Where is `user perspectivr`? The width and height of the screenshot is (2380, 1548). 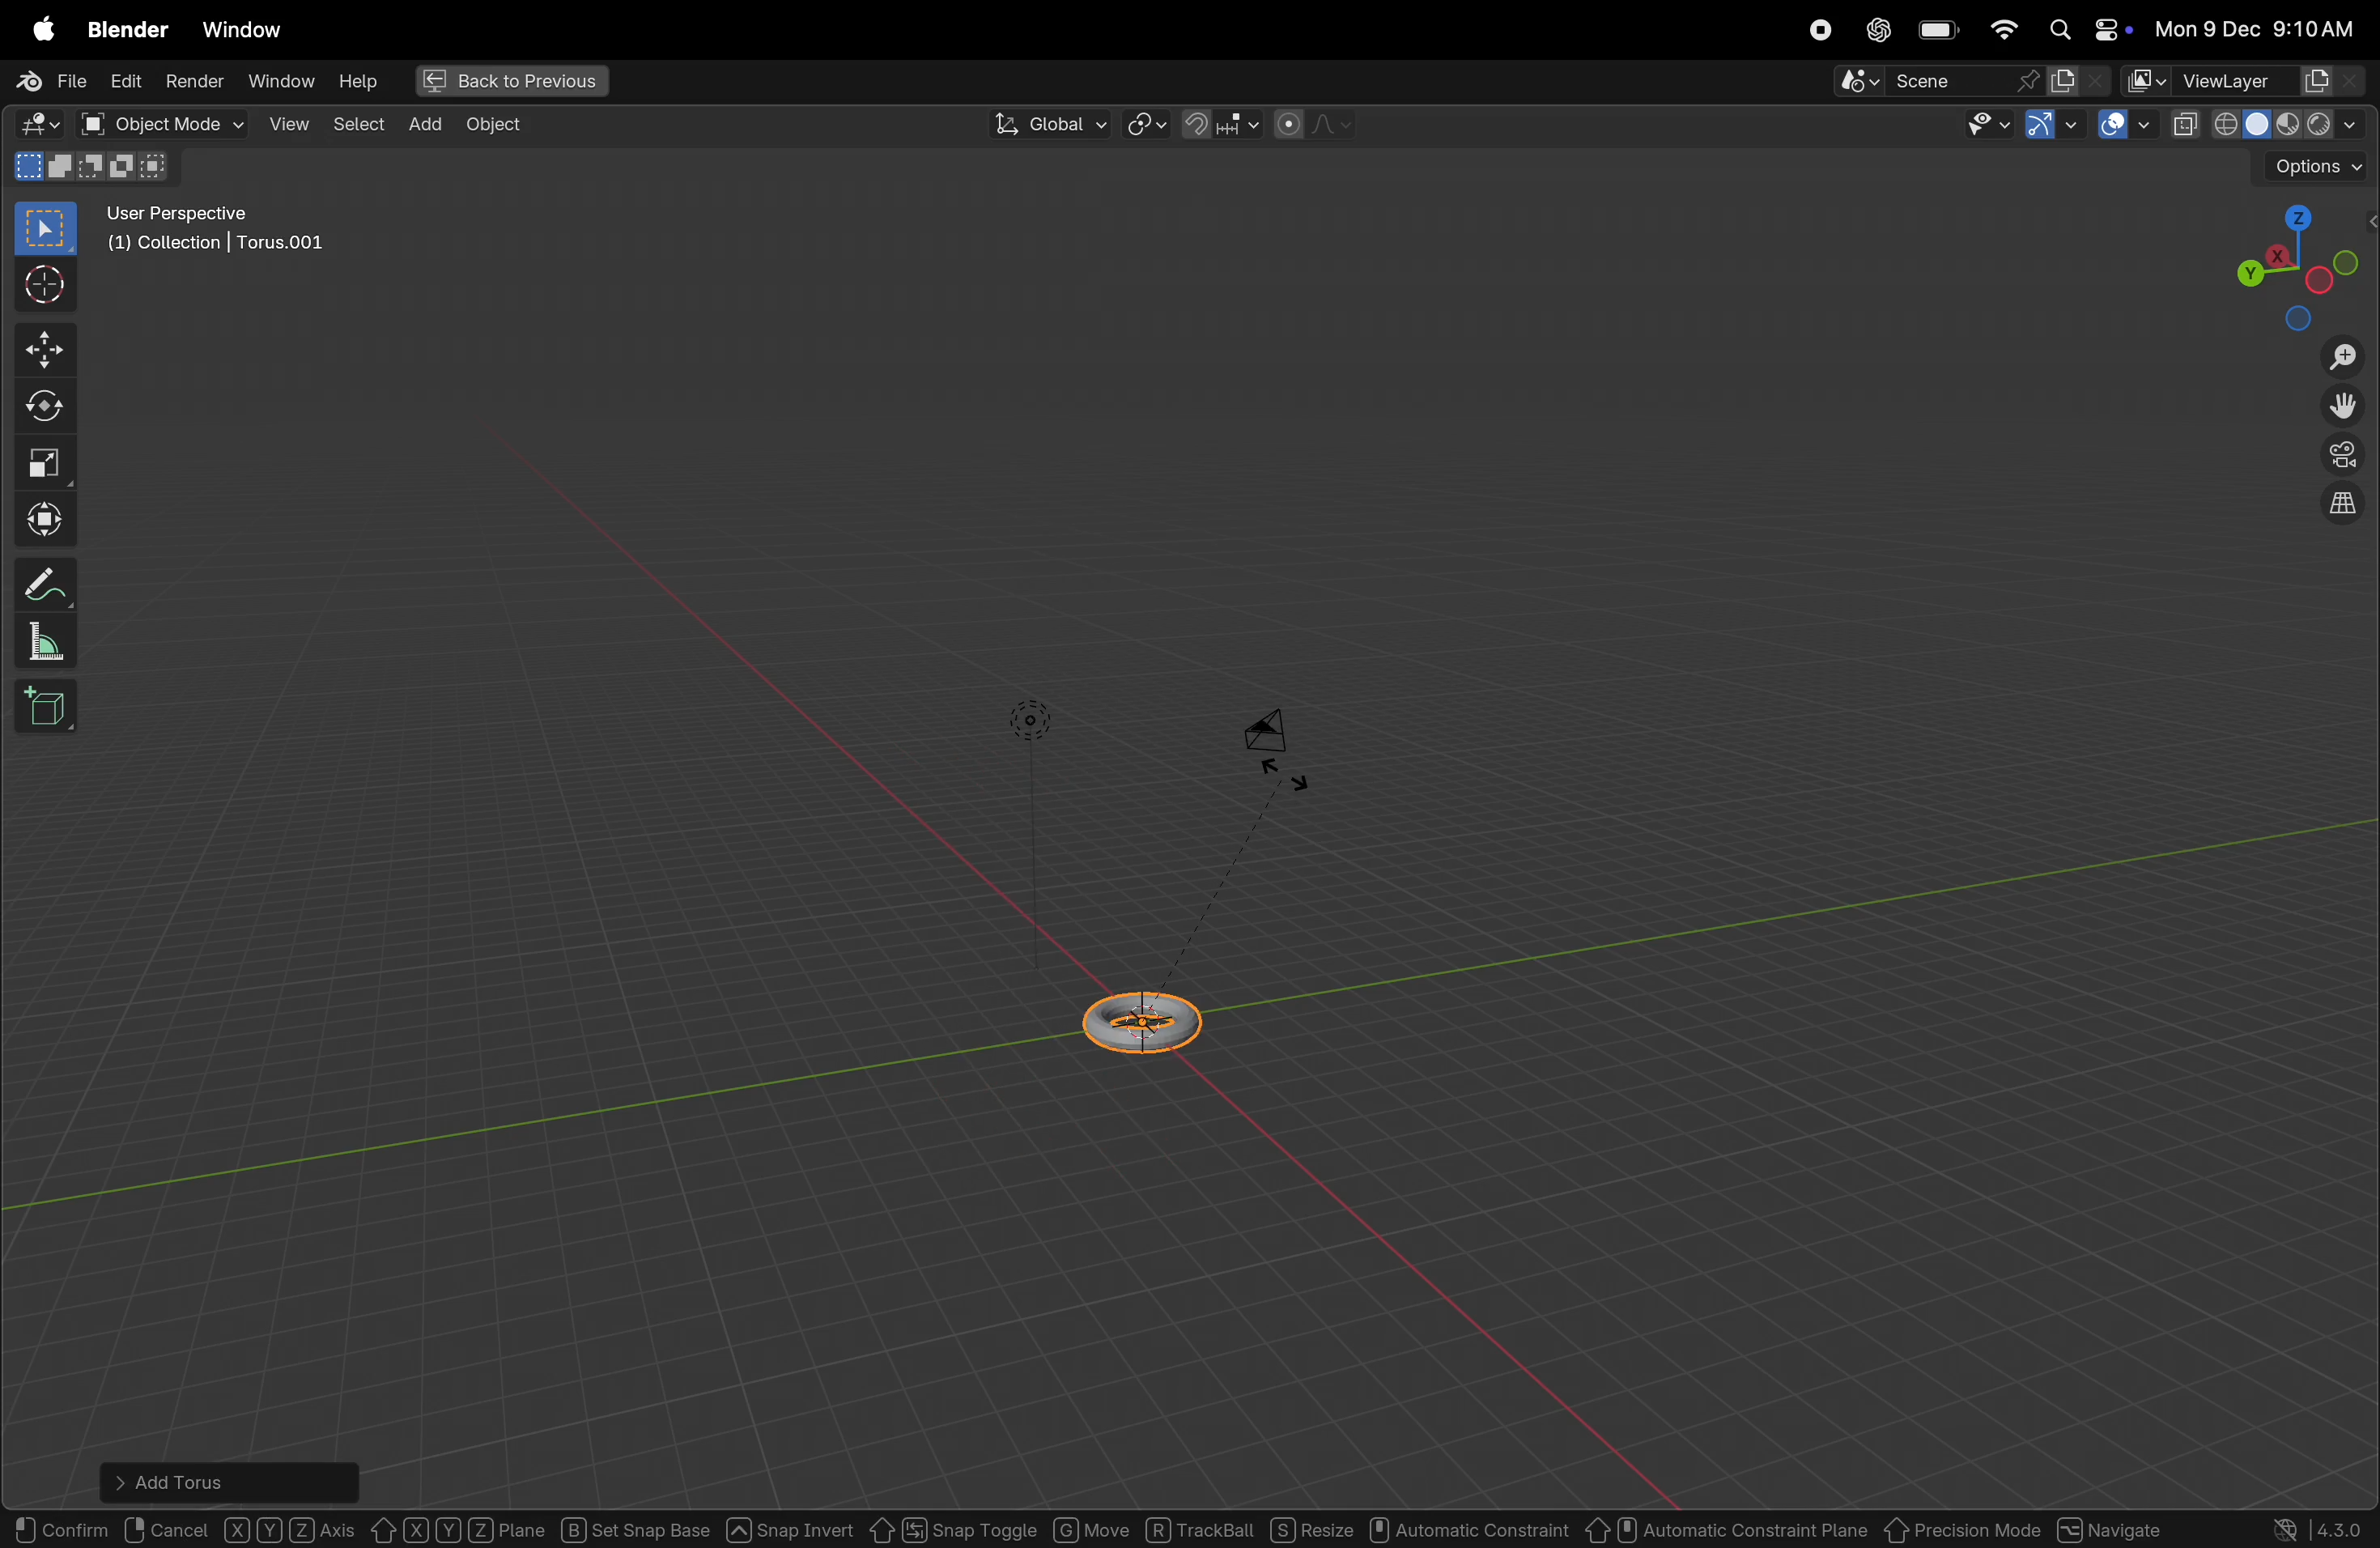
user perspectivr is located at coordinates (221, 233).